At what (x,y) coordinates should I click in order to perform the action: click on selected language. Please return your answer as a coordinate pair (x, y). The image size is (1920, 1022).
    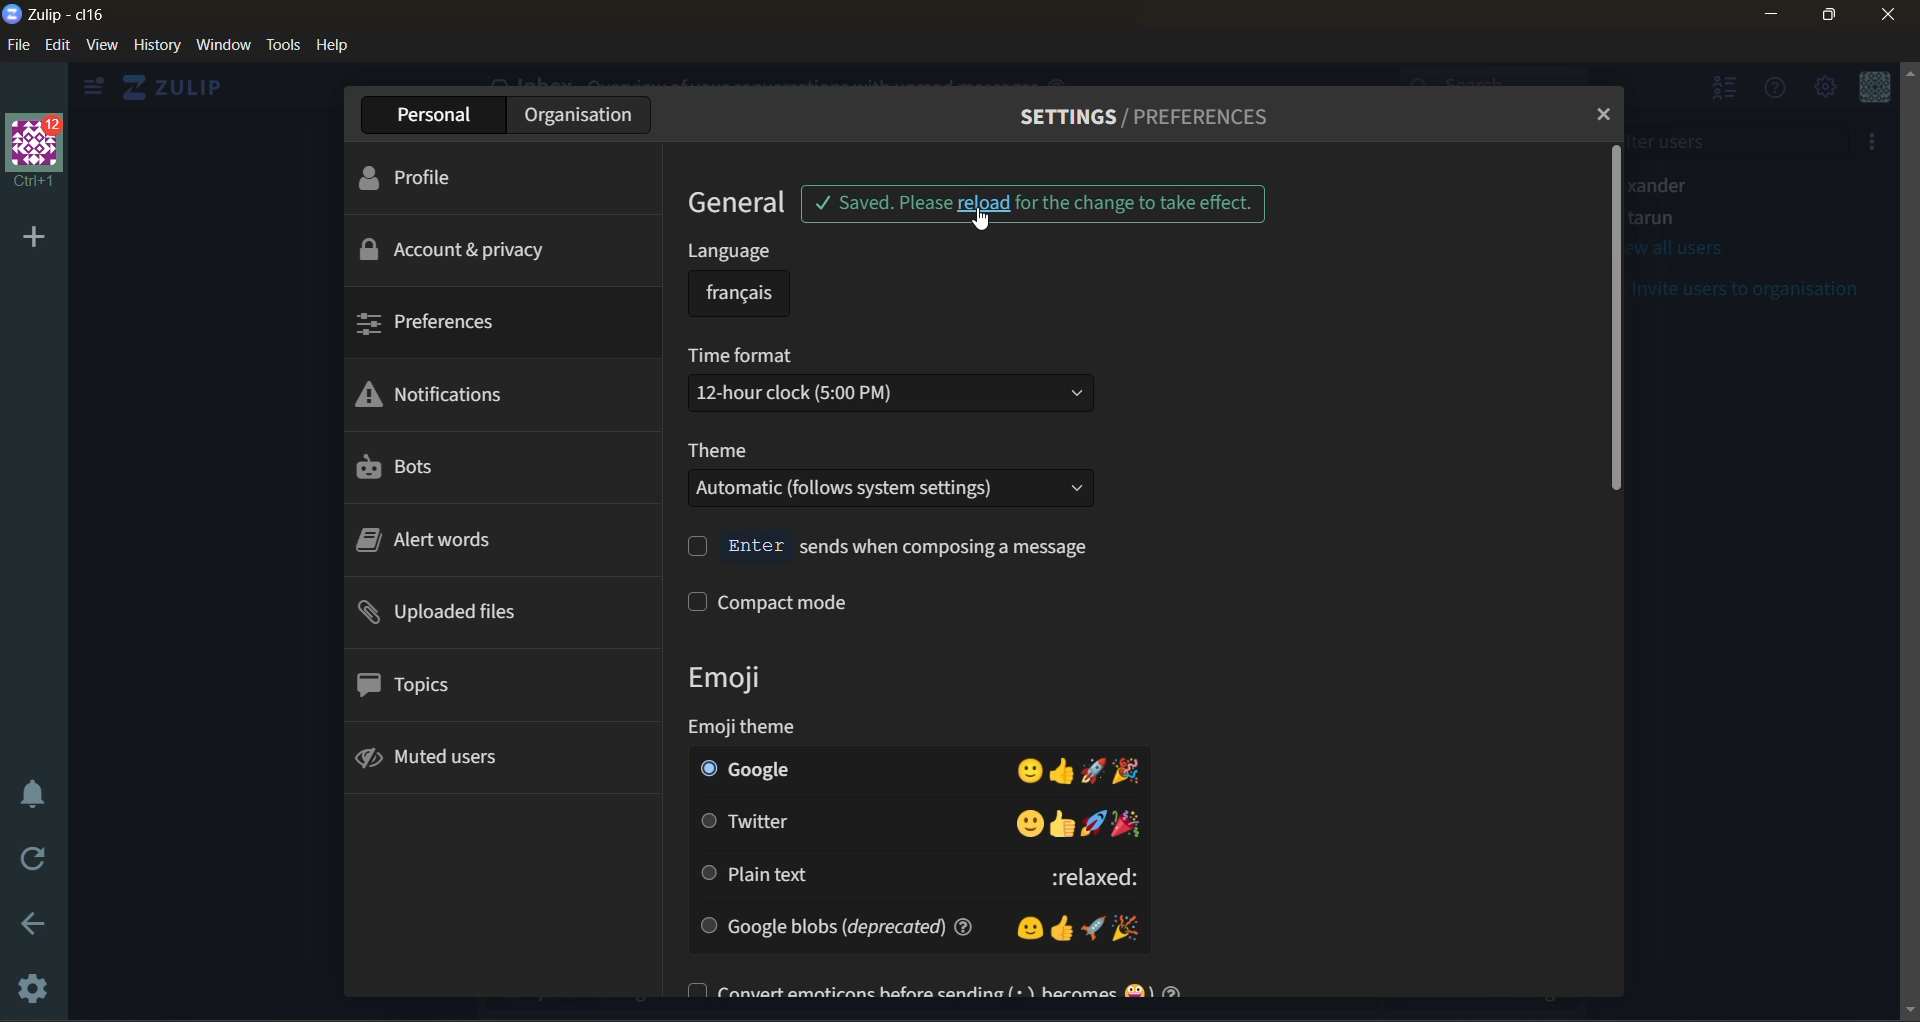
    Looking at the image, I should click on (738, 294).